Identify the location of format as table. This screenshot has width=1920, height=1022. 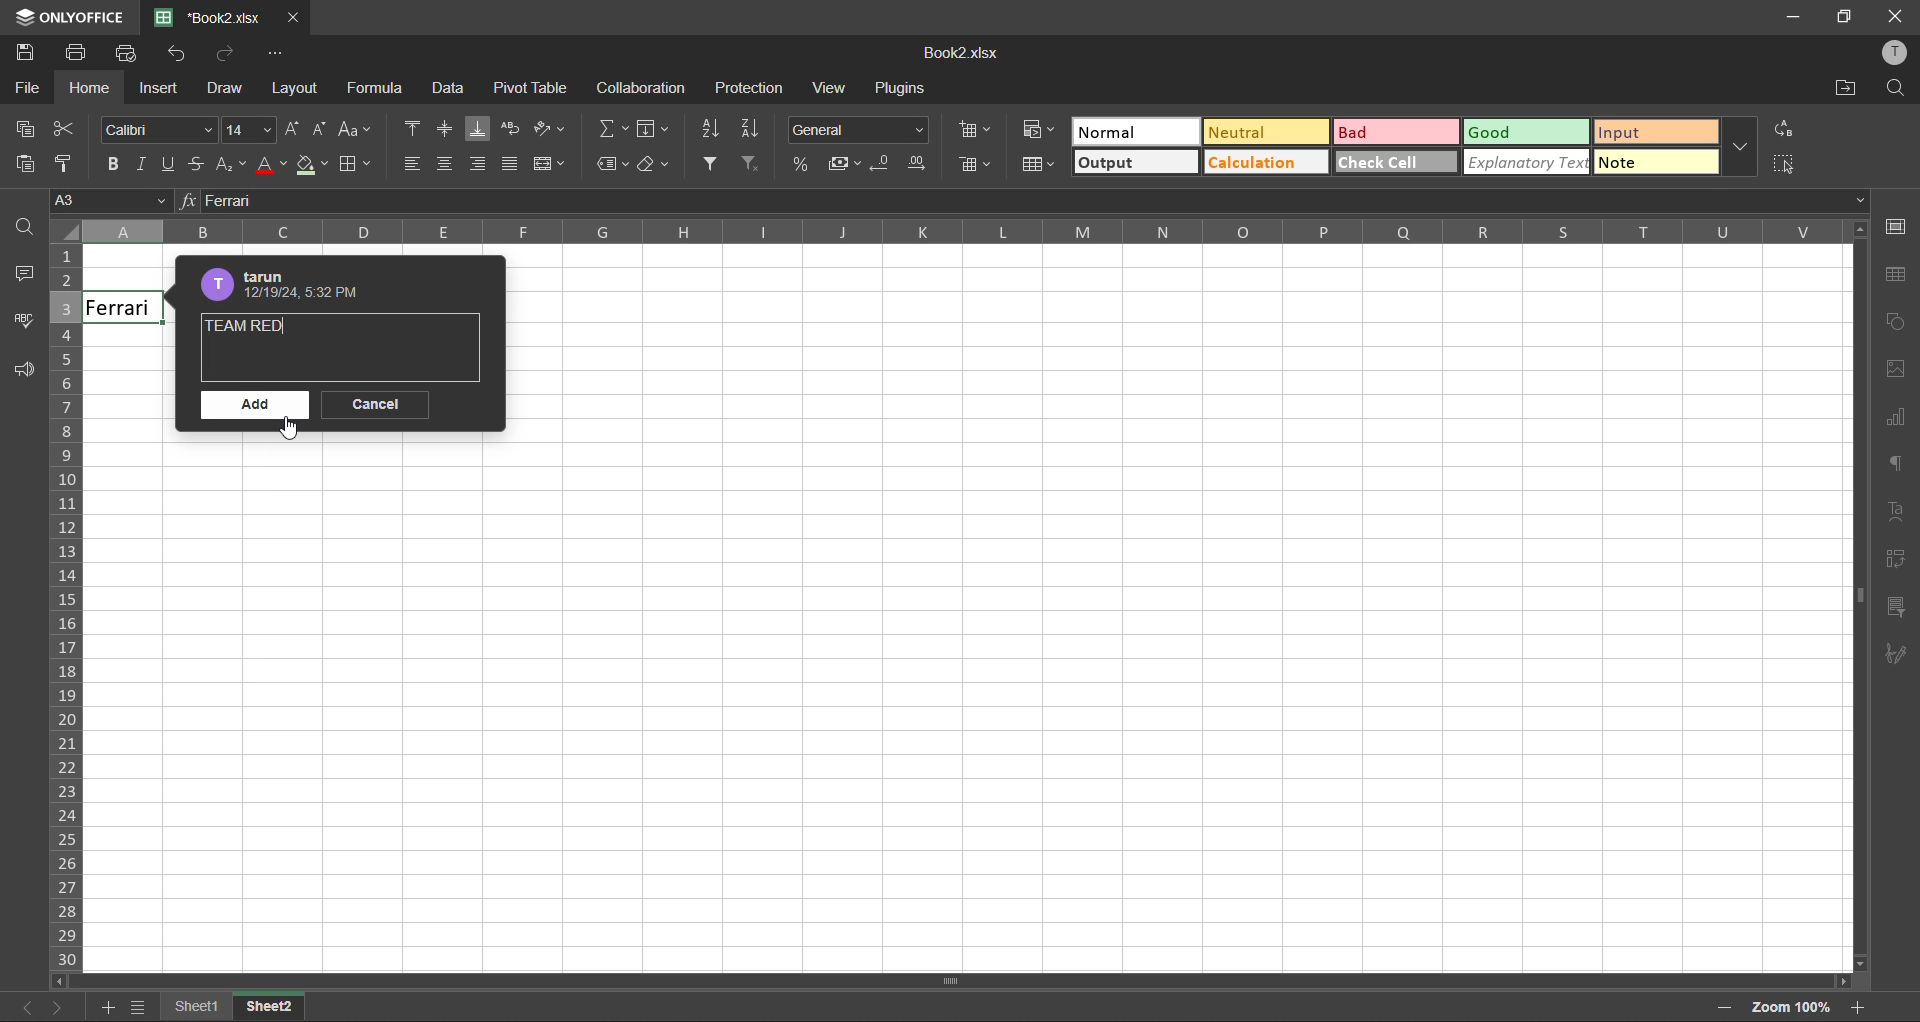
(1038, 164).